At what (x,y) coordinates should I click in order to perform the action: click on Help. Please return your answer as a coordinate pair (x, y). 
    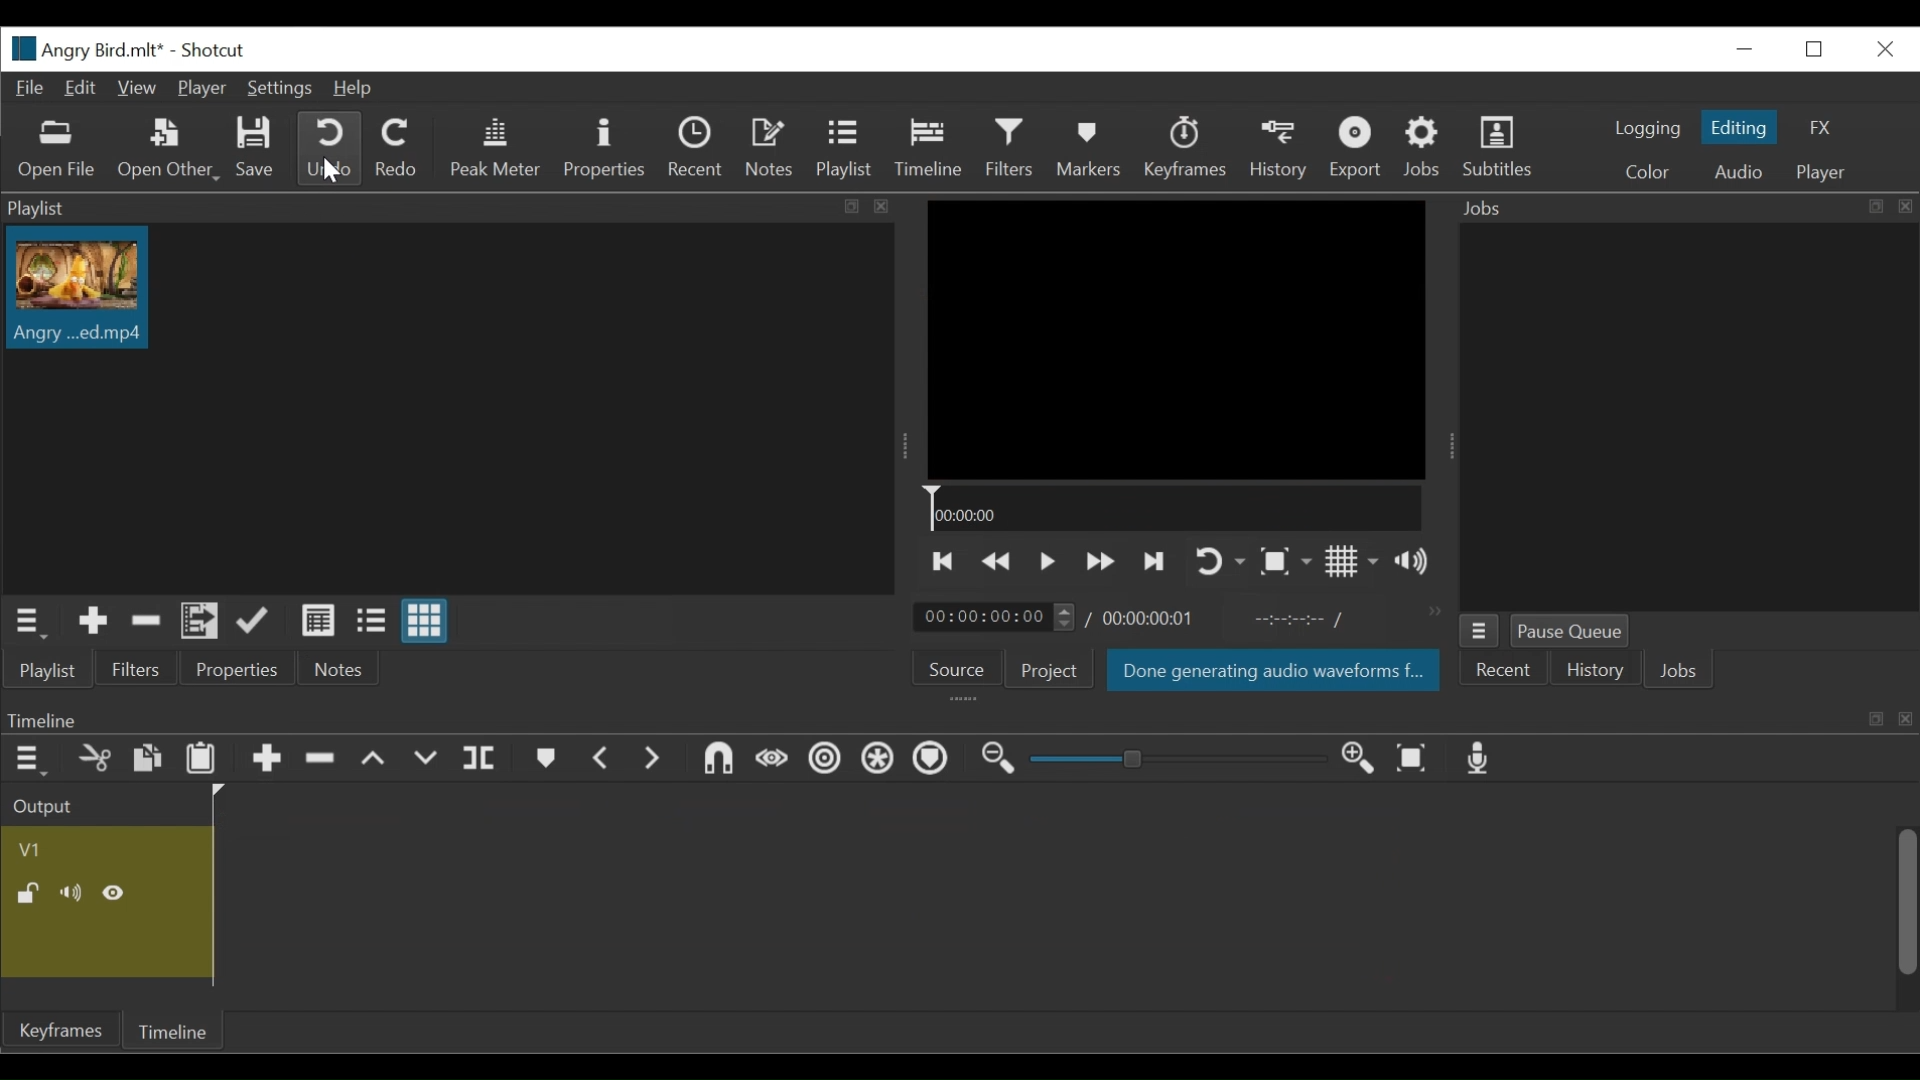
    Looking at the image, I should click on (355, 87).